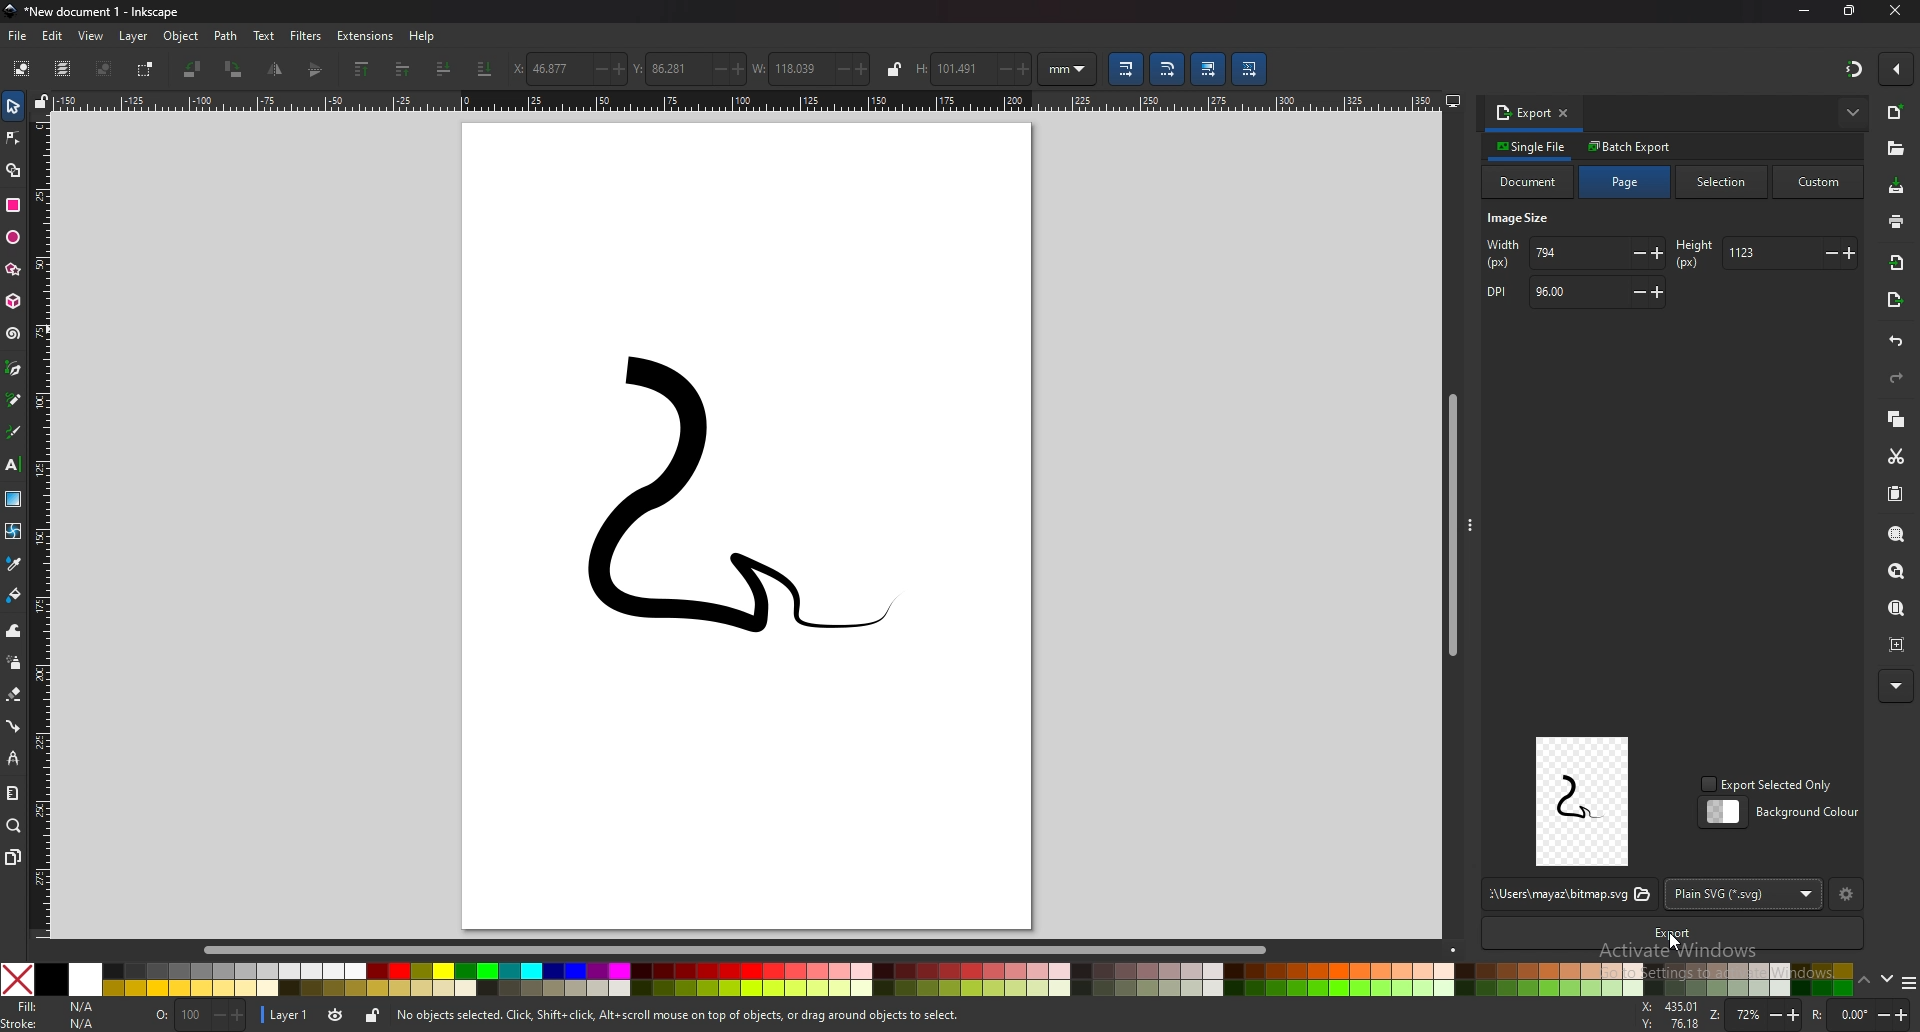  Describe the element at coordinates (62, 69) in the screenshot. I see `select all in all layers` at that location.